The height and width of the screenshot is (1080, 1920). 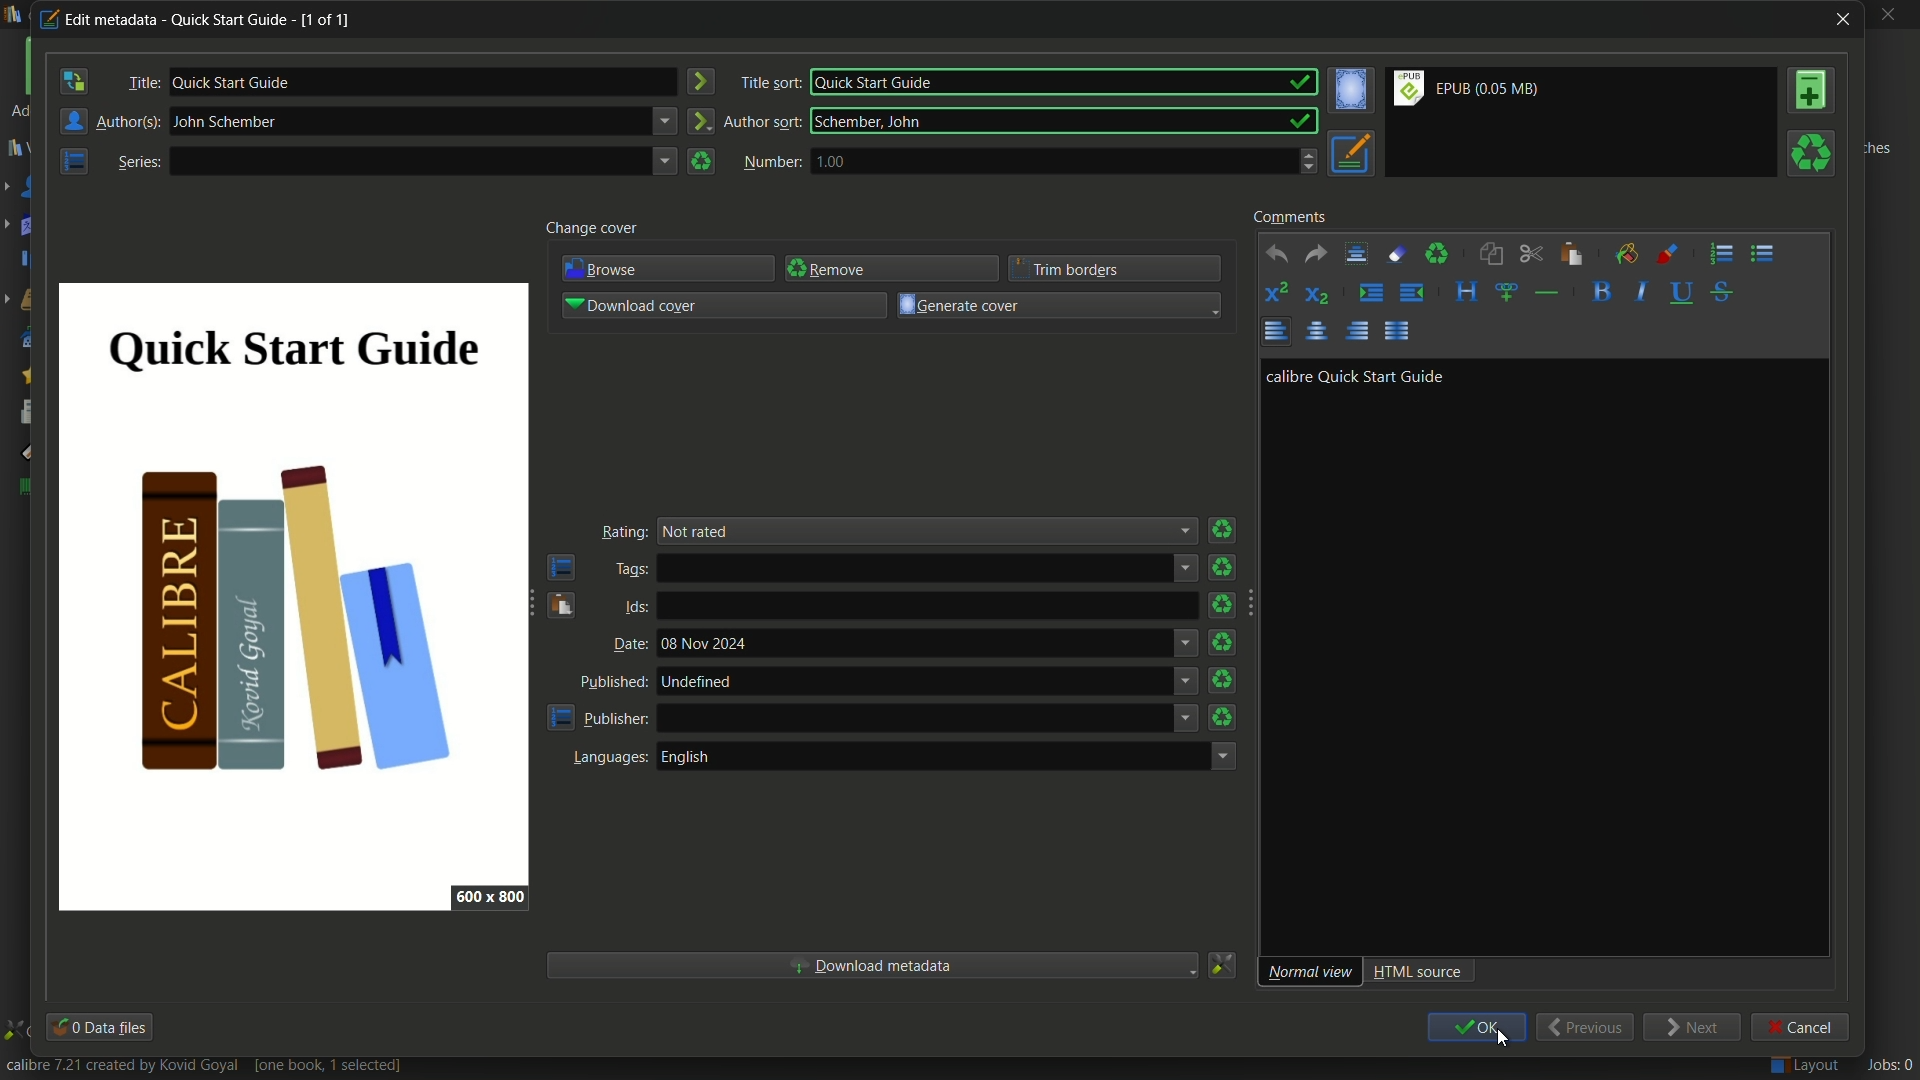 I want to click on trim borders, so click(x=1071, y=269).